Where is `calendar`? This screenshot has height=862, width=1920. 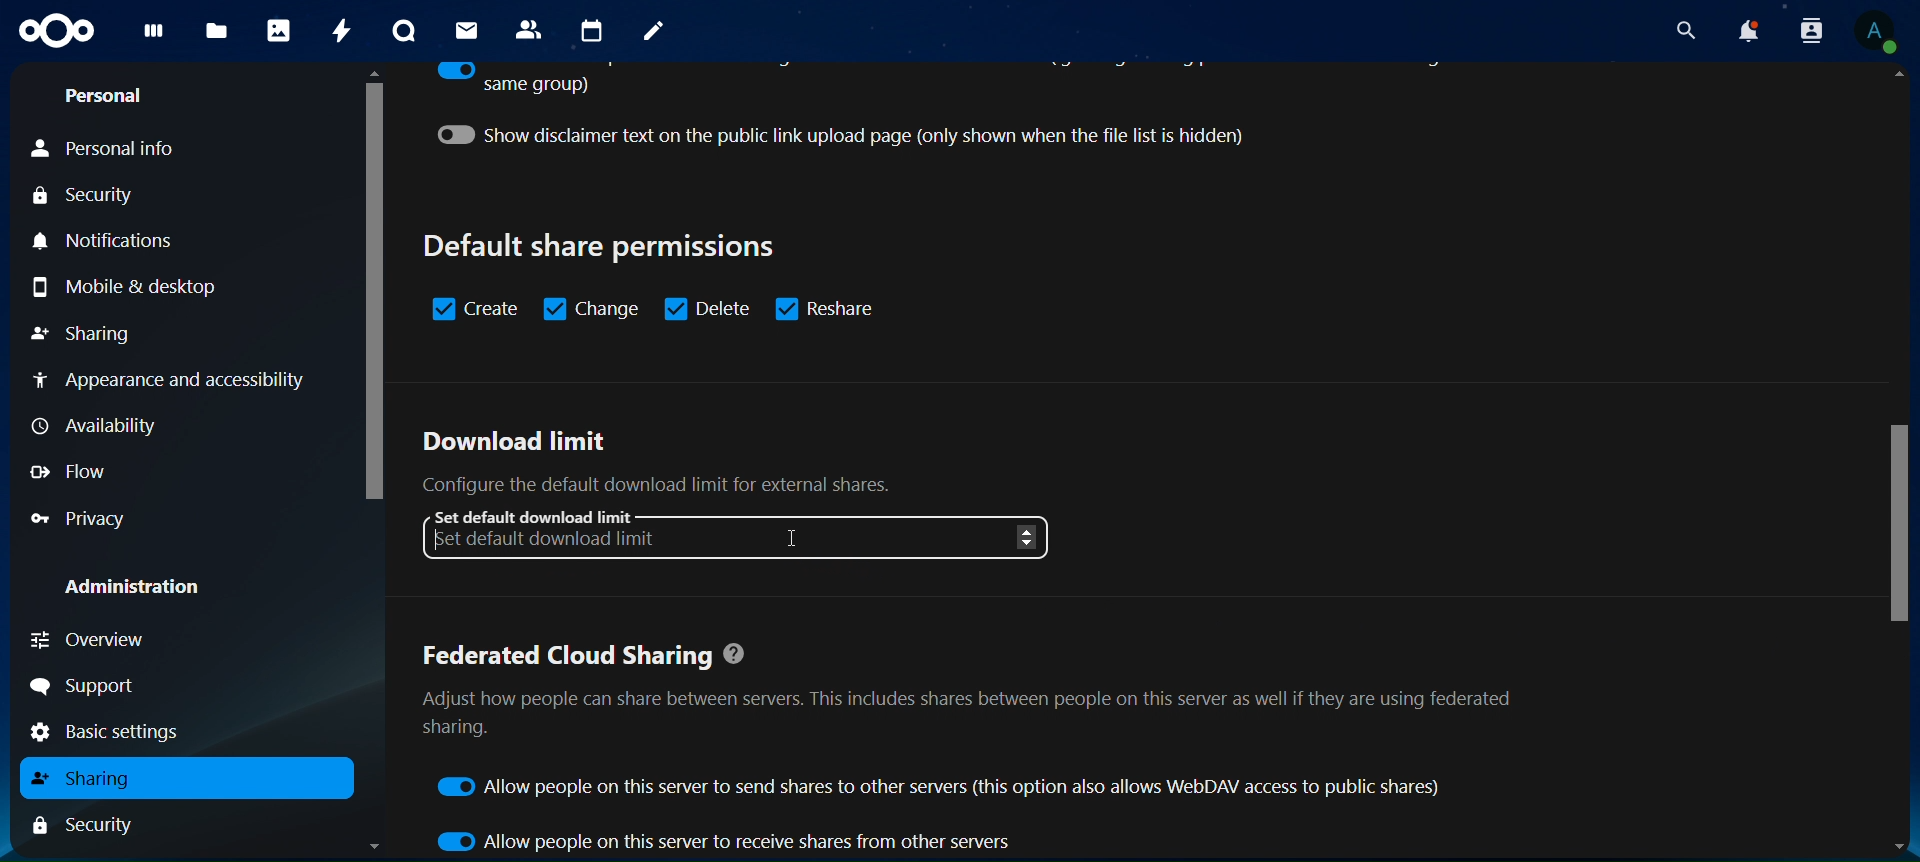
calendar is located at coordinates (592, 31).